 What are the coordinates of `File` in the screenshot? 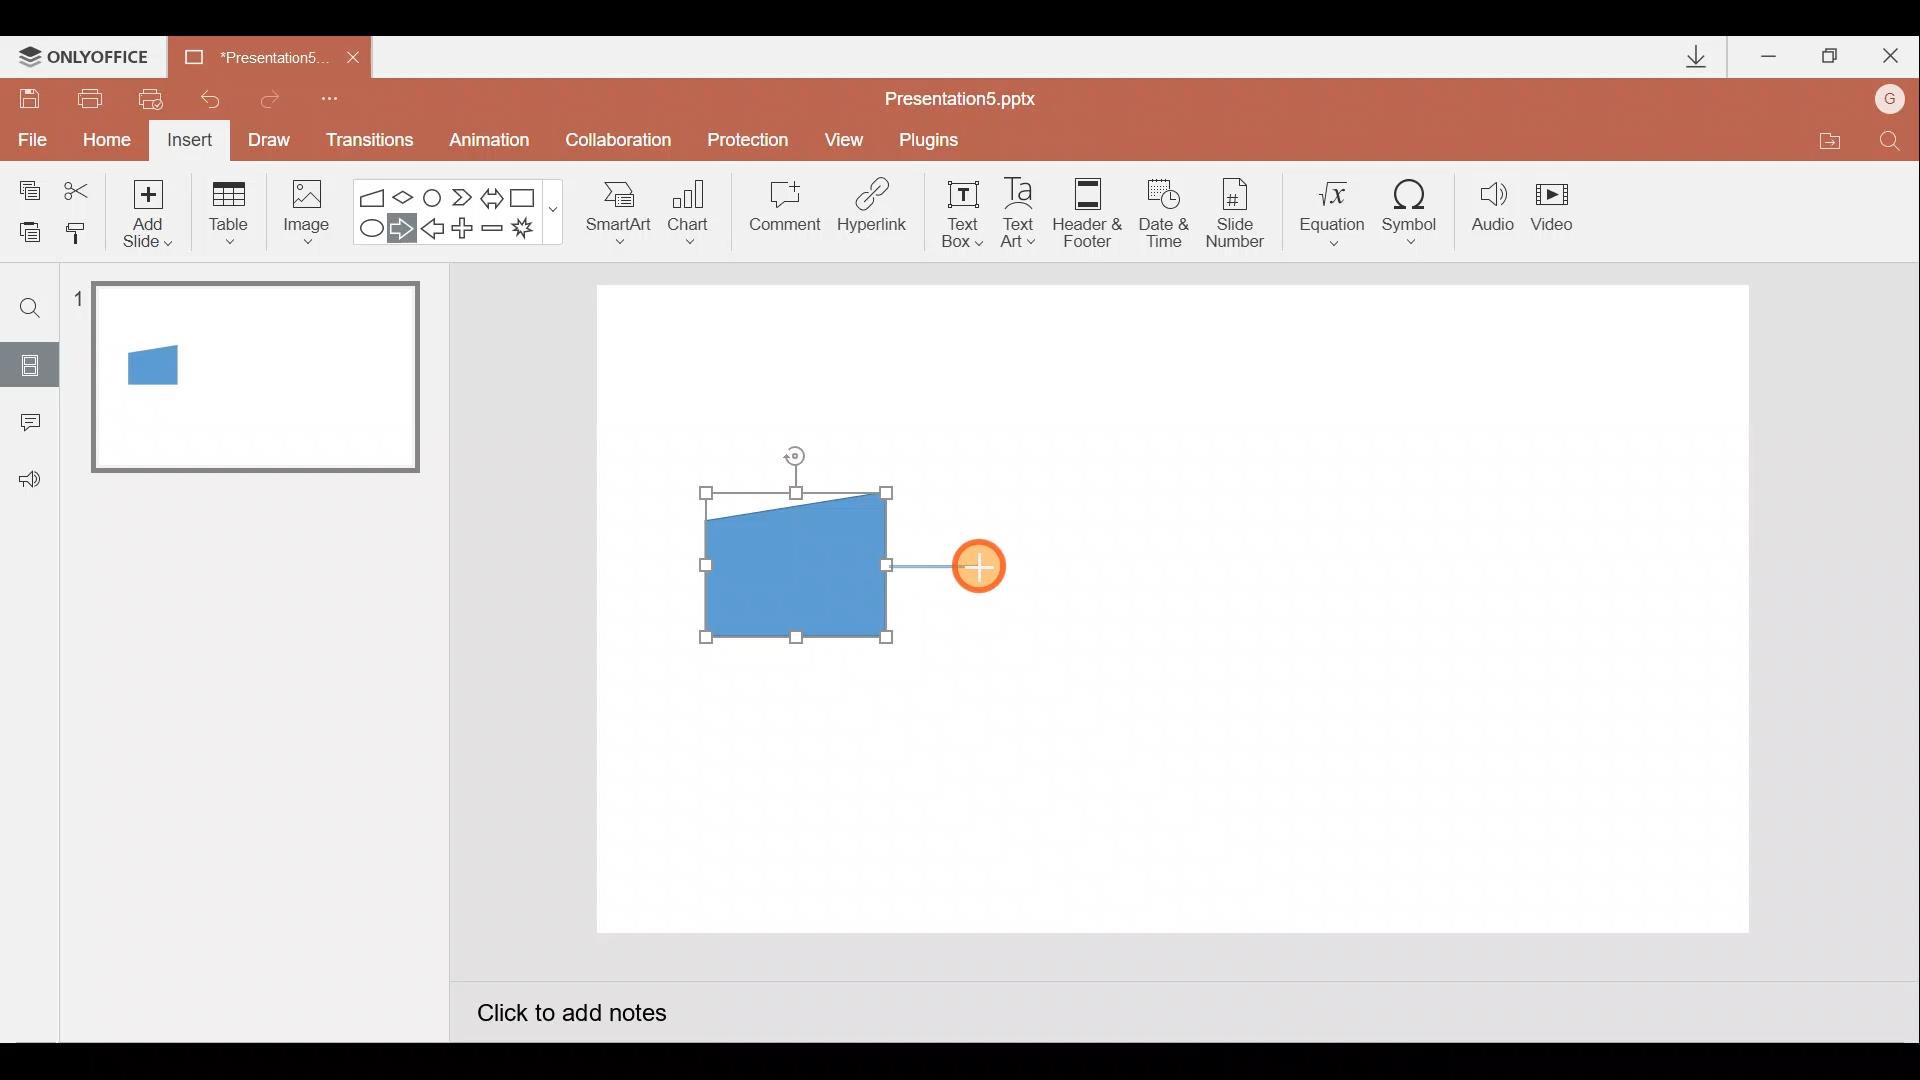 It's located at (28, 135).